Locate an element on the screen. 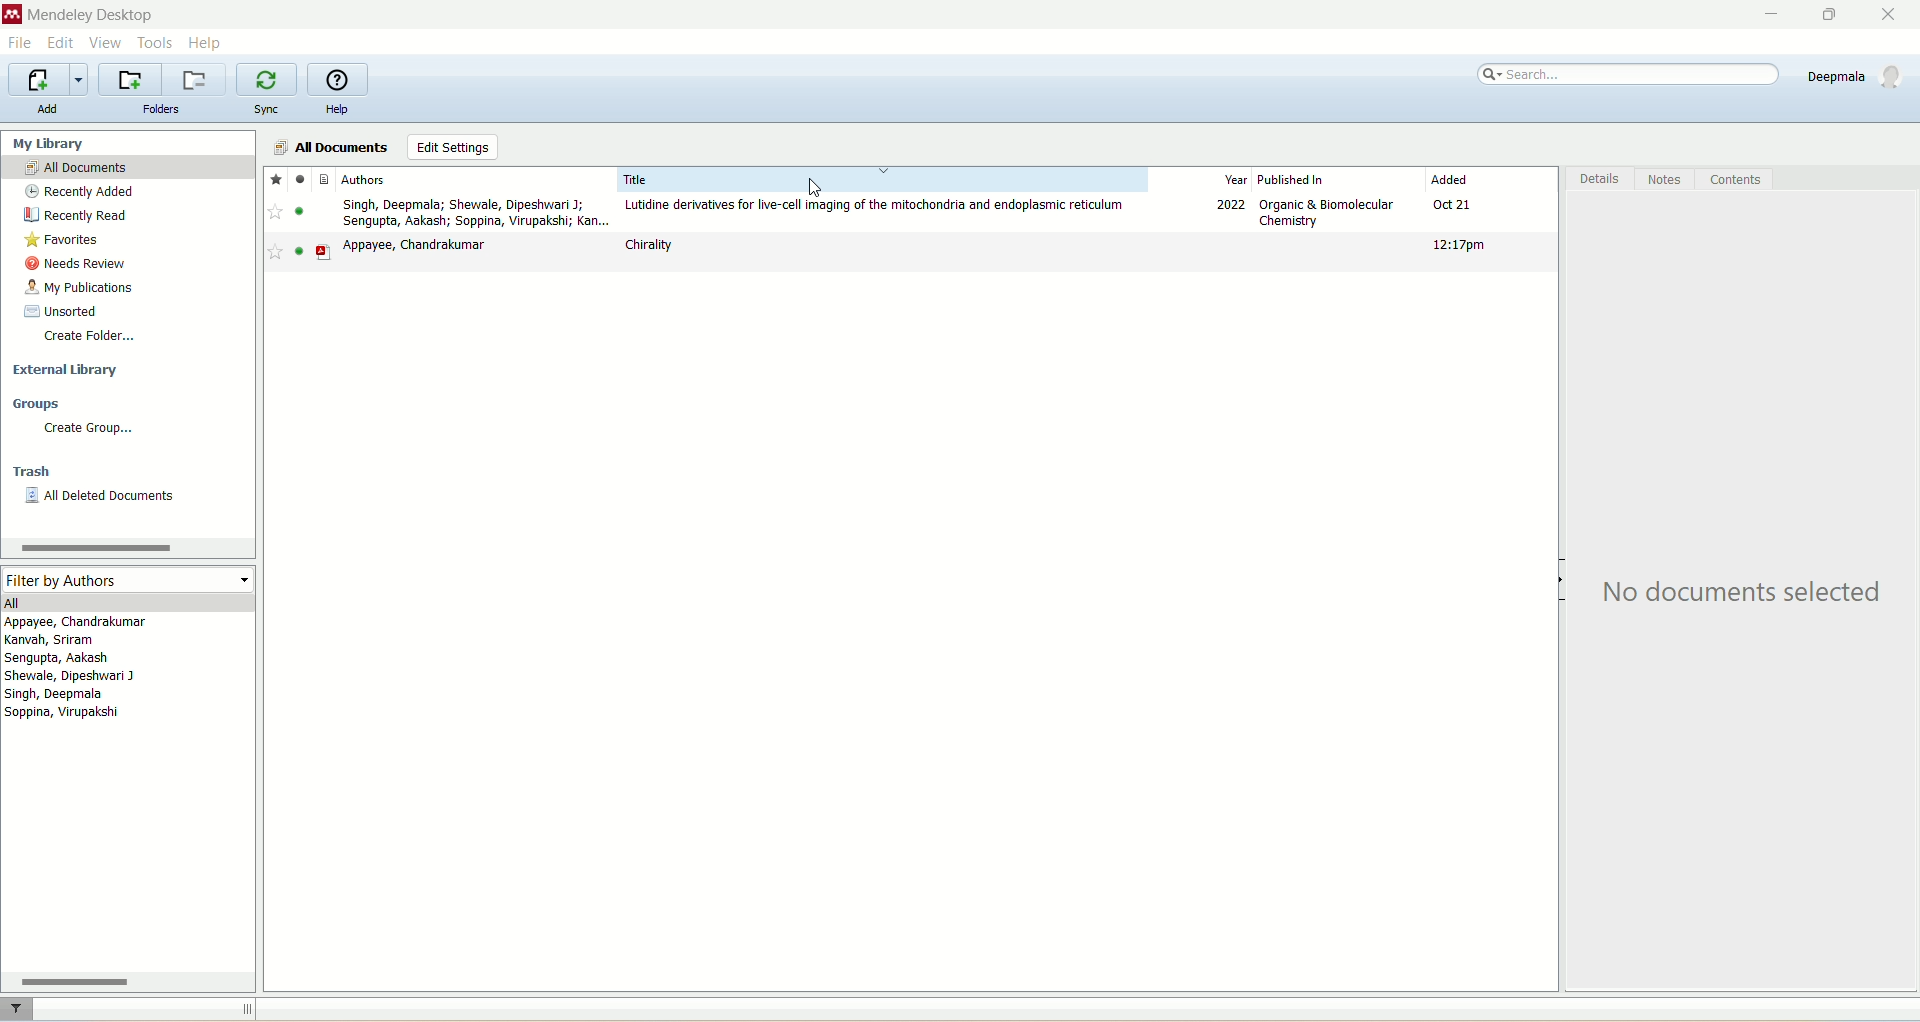 This screenshot has height=1022, width=1920. create group is located at coordinates (86, 432).